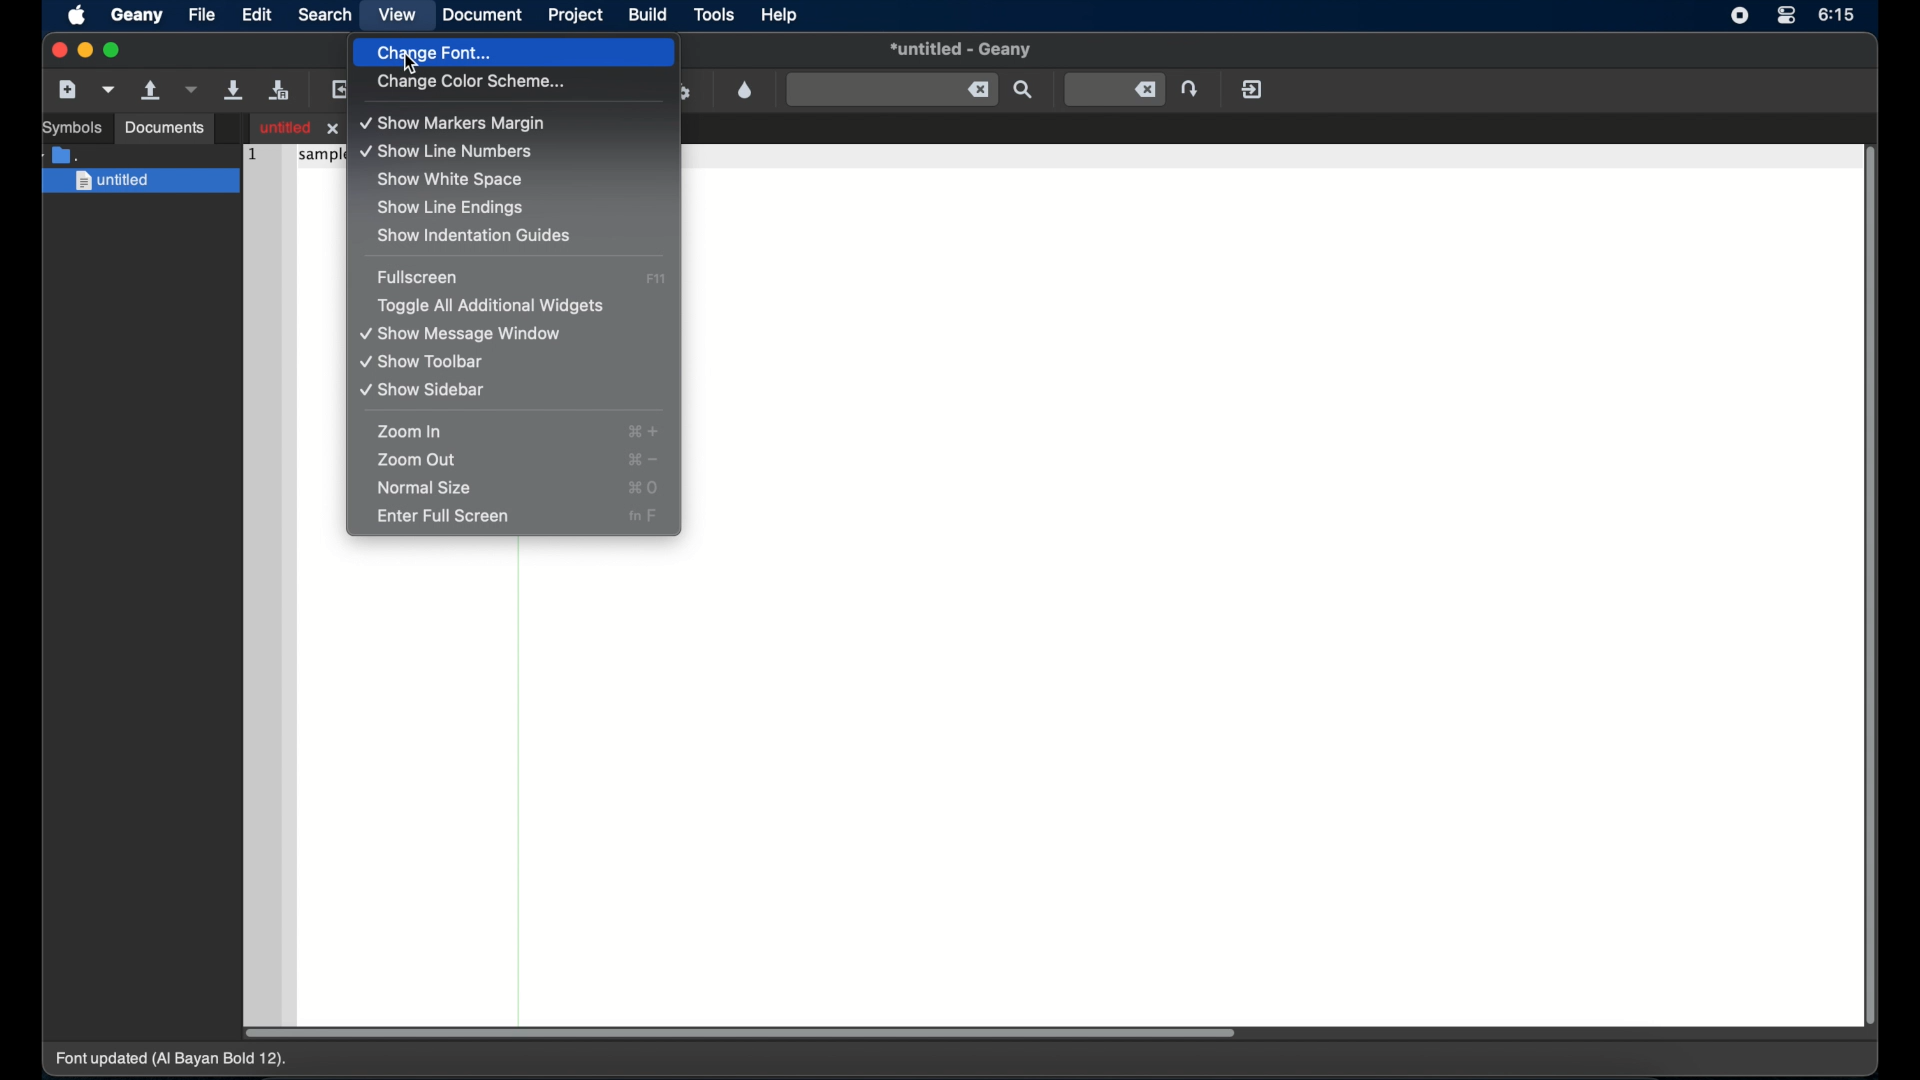 The image size is (1920, 1080). Describe the element at coordinates (86, 50) in the screenshot. I see `minimize` at that location.